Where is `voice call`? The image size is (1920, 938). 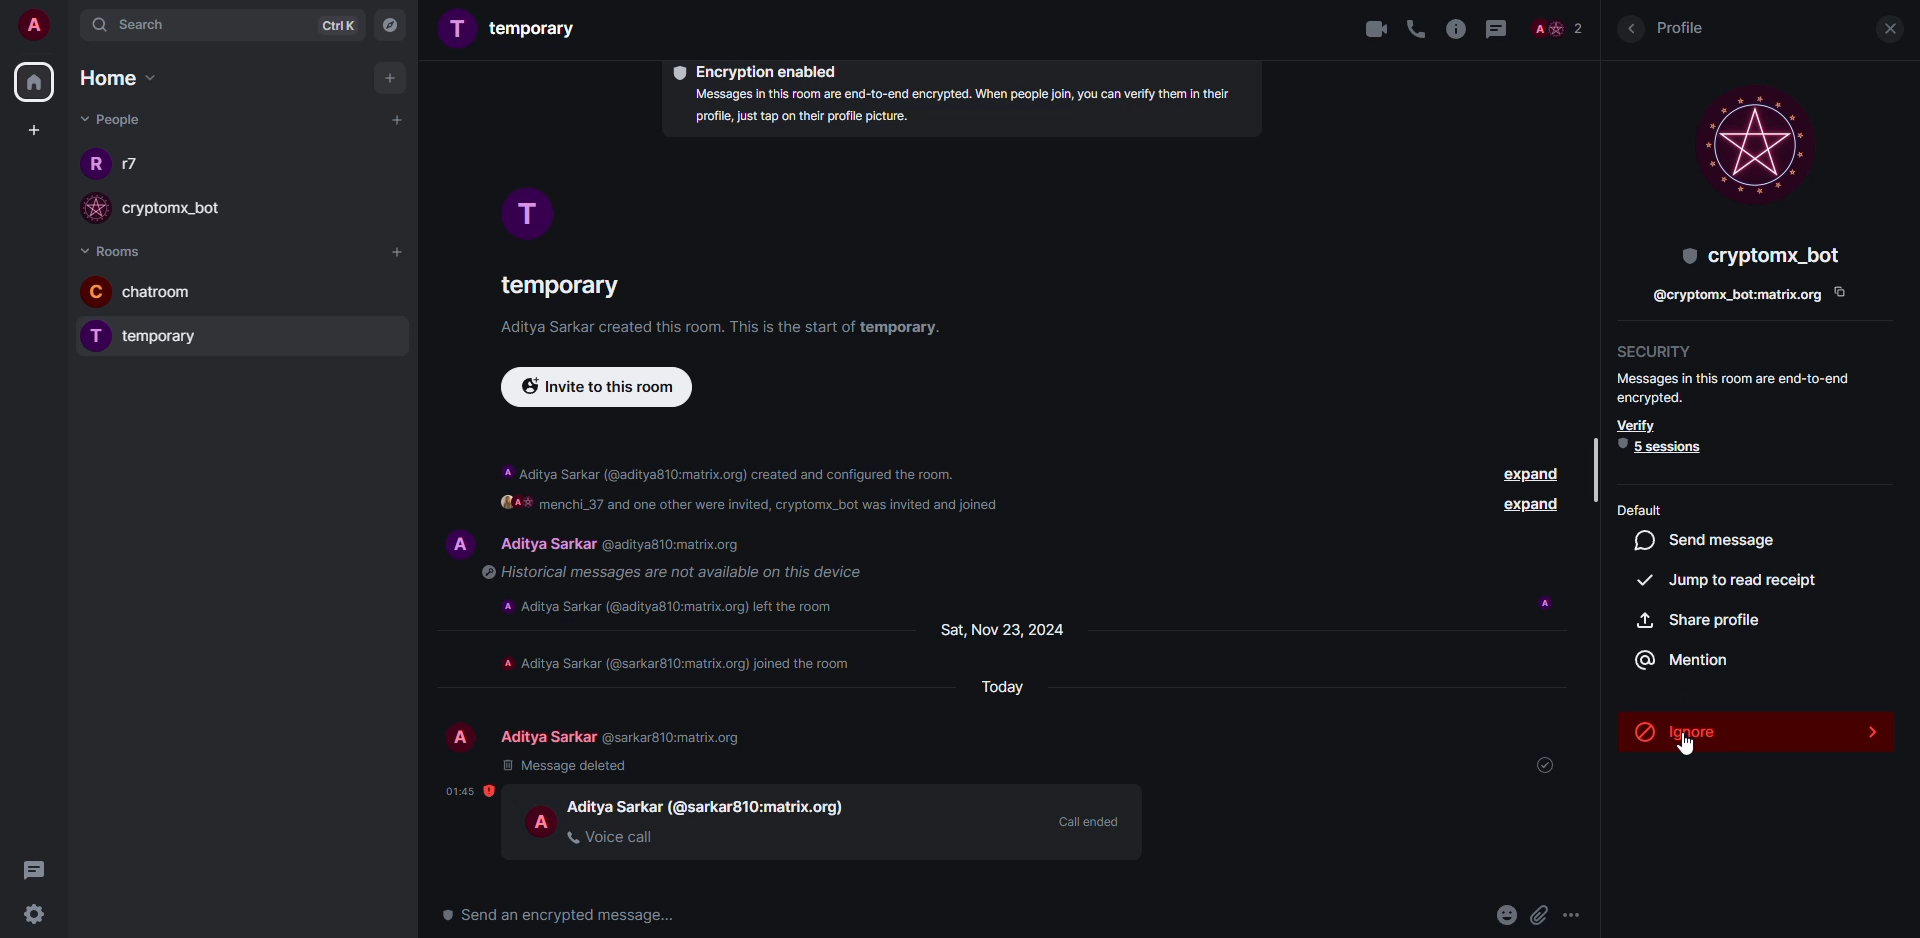 voice call is located at coordinates (1419, 29).